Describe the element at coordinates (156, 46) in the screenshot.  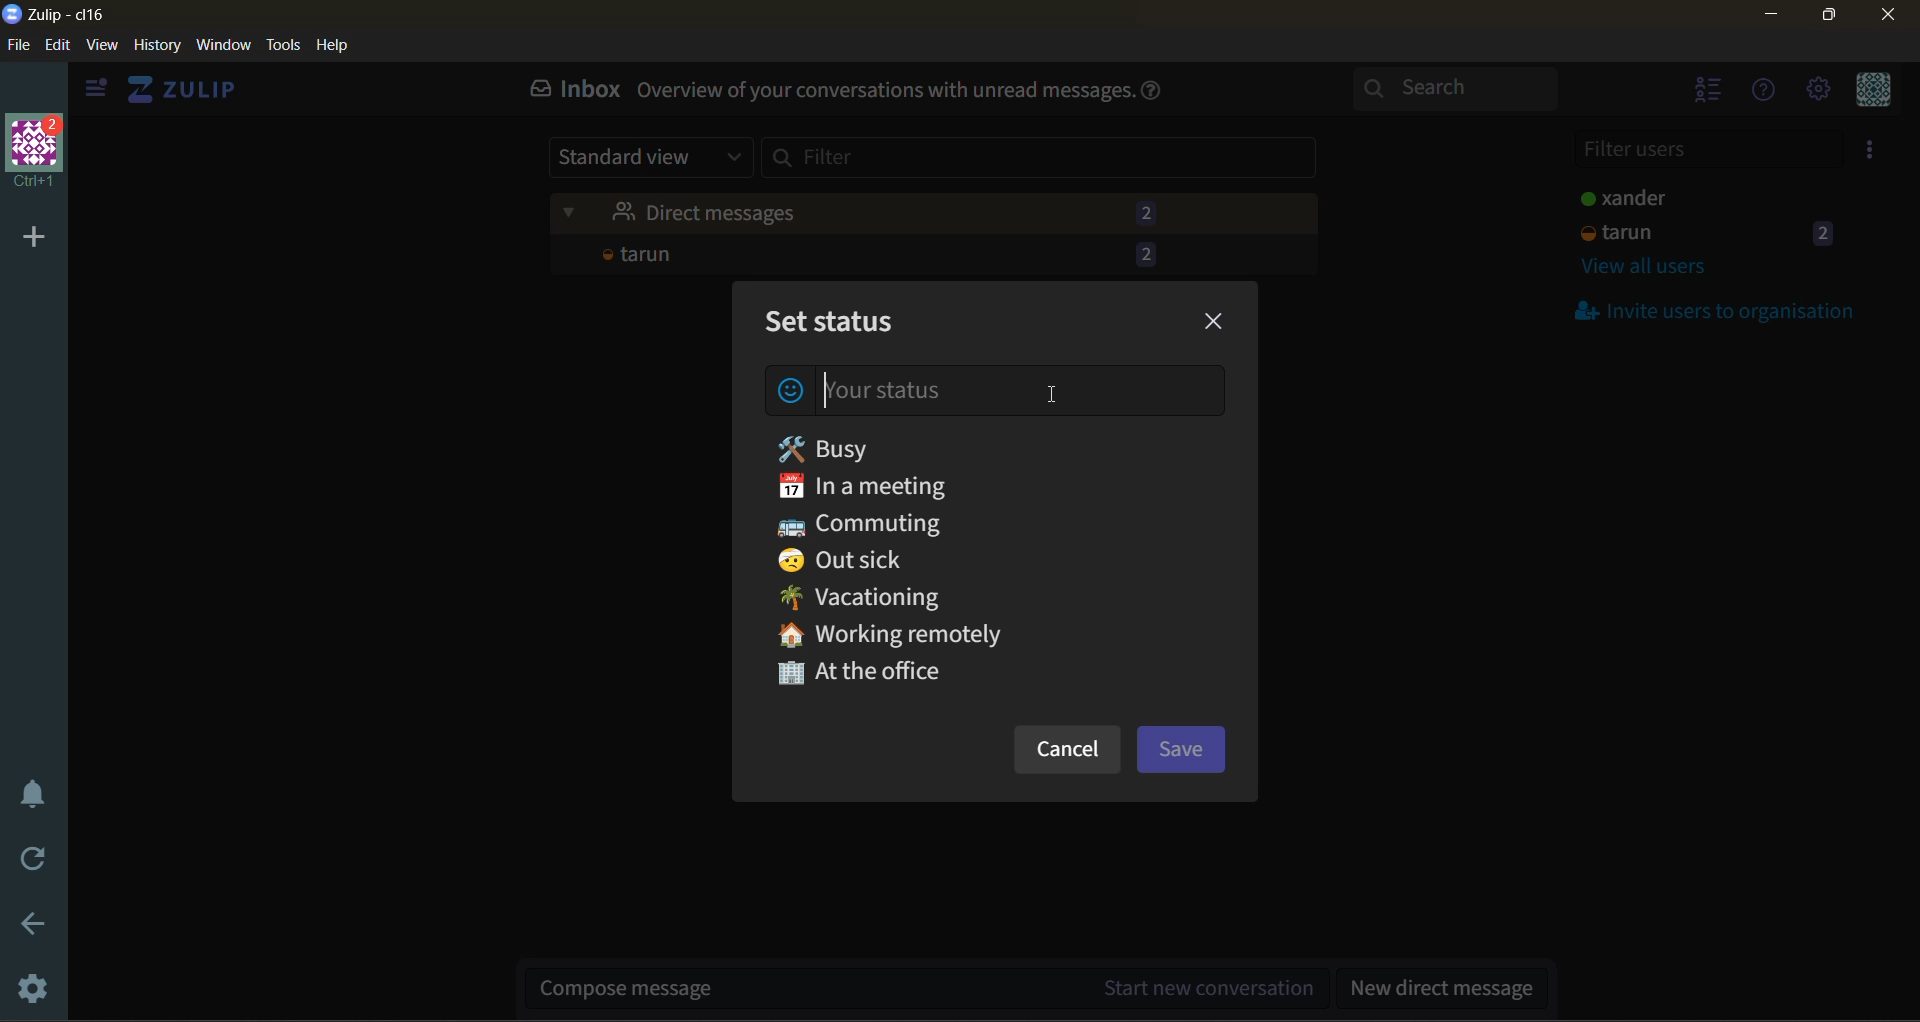
I see `history` at that location.